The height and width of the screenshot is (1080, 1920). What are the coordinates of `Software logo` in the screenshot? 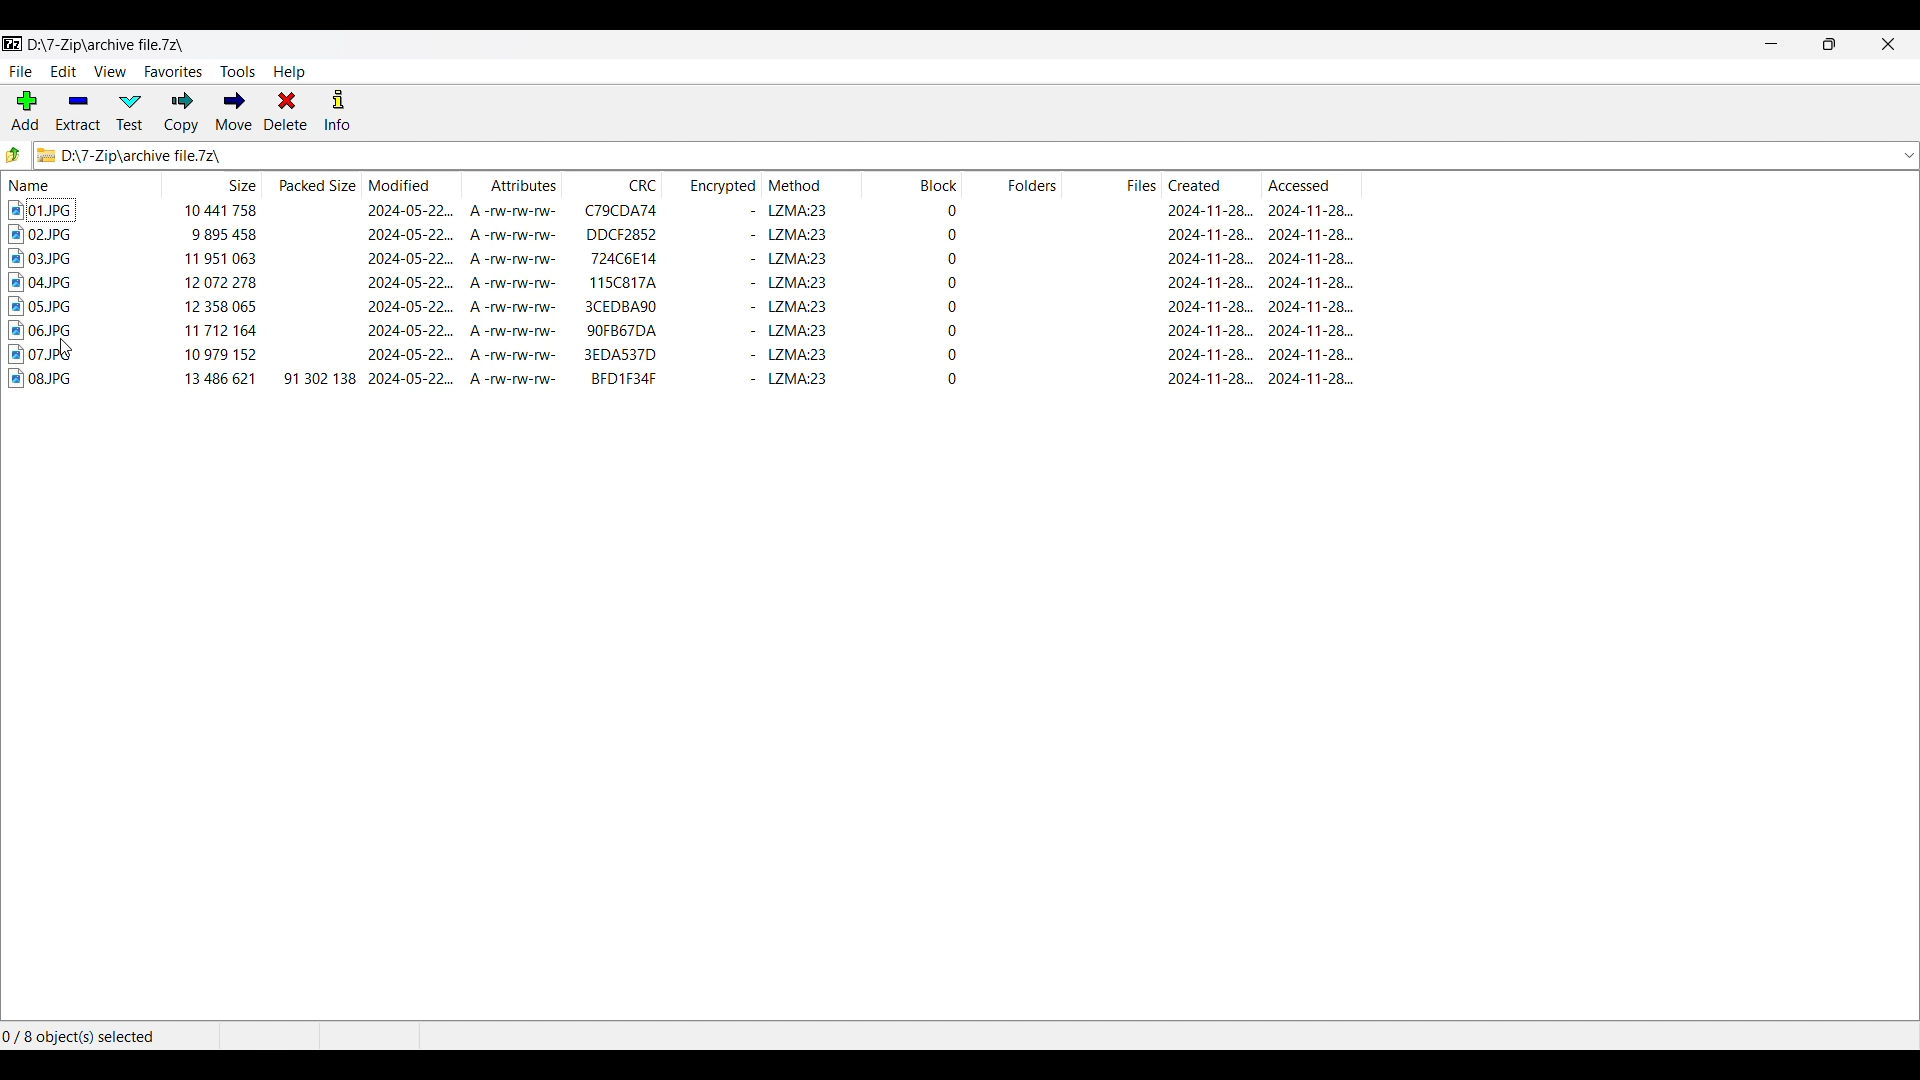 It's located at (13, 44).